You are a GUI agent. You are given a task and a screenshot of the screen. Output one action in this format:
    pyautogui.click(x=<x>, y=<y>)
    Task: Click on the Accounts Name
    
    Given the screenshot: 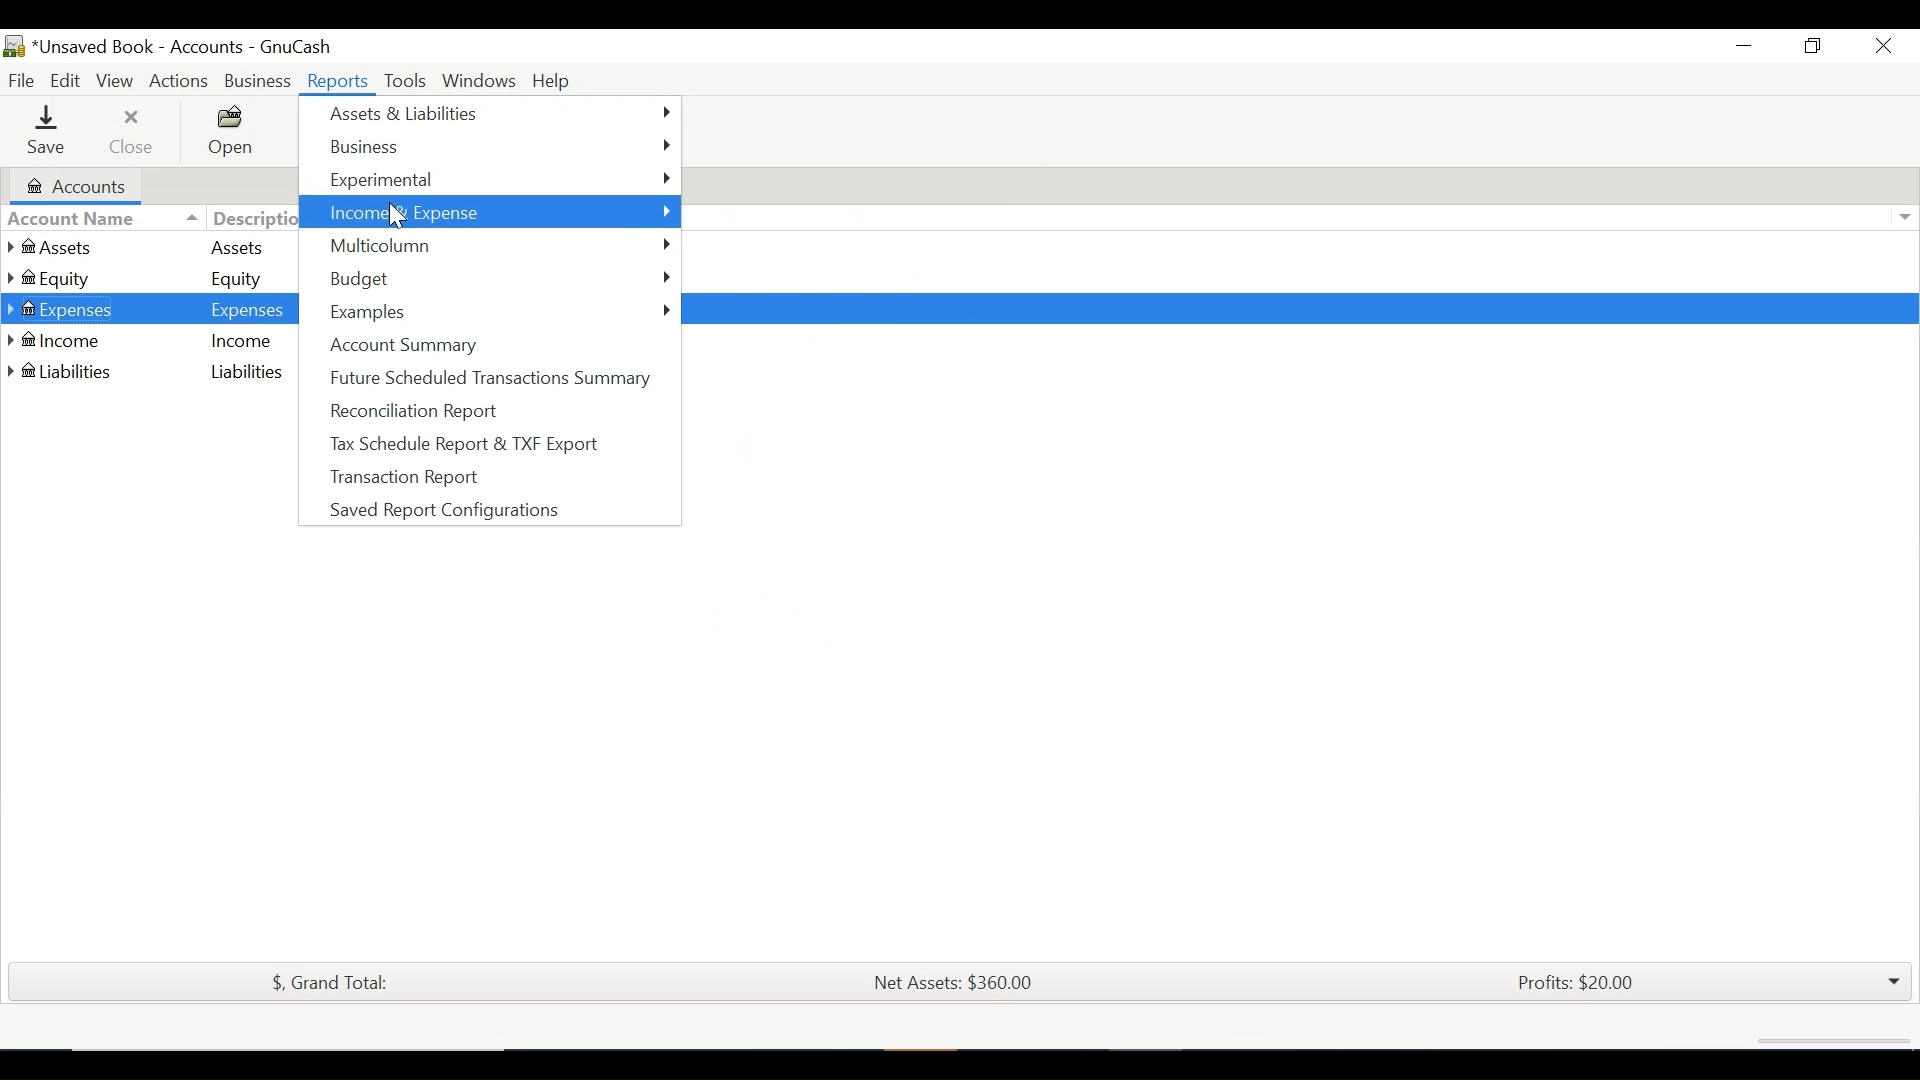 What is the action you would take?
    pyautogui.click(x=170, y=45)
    